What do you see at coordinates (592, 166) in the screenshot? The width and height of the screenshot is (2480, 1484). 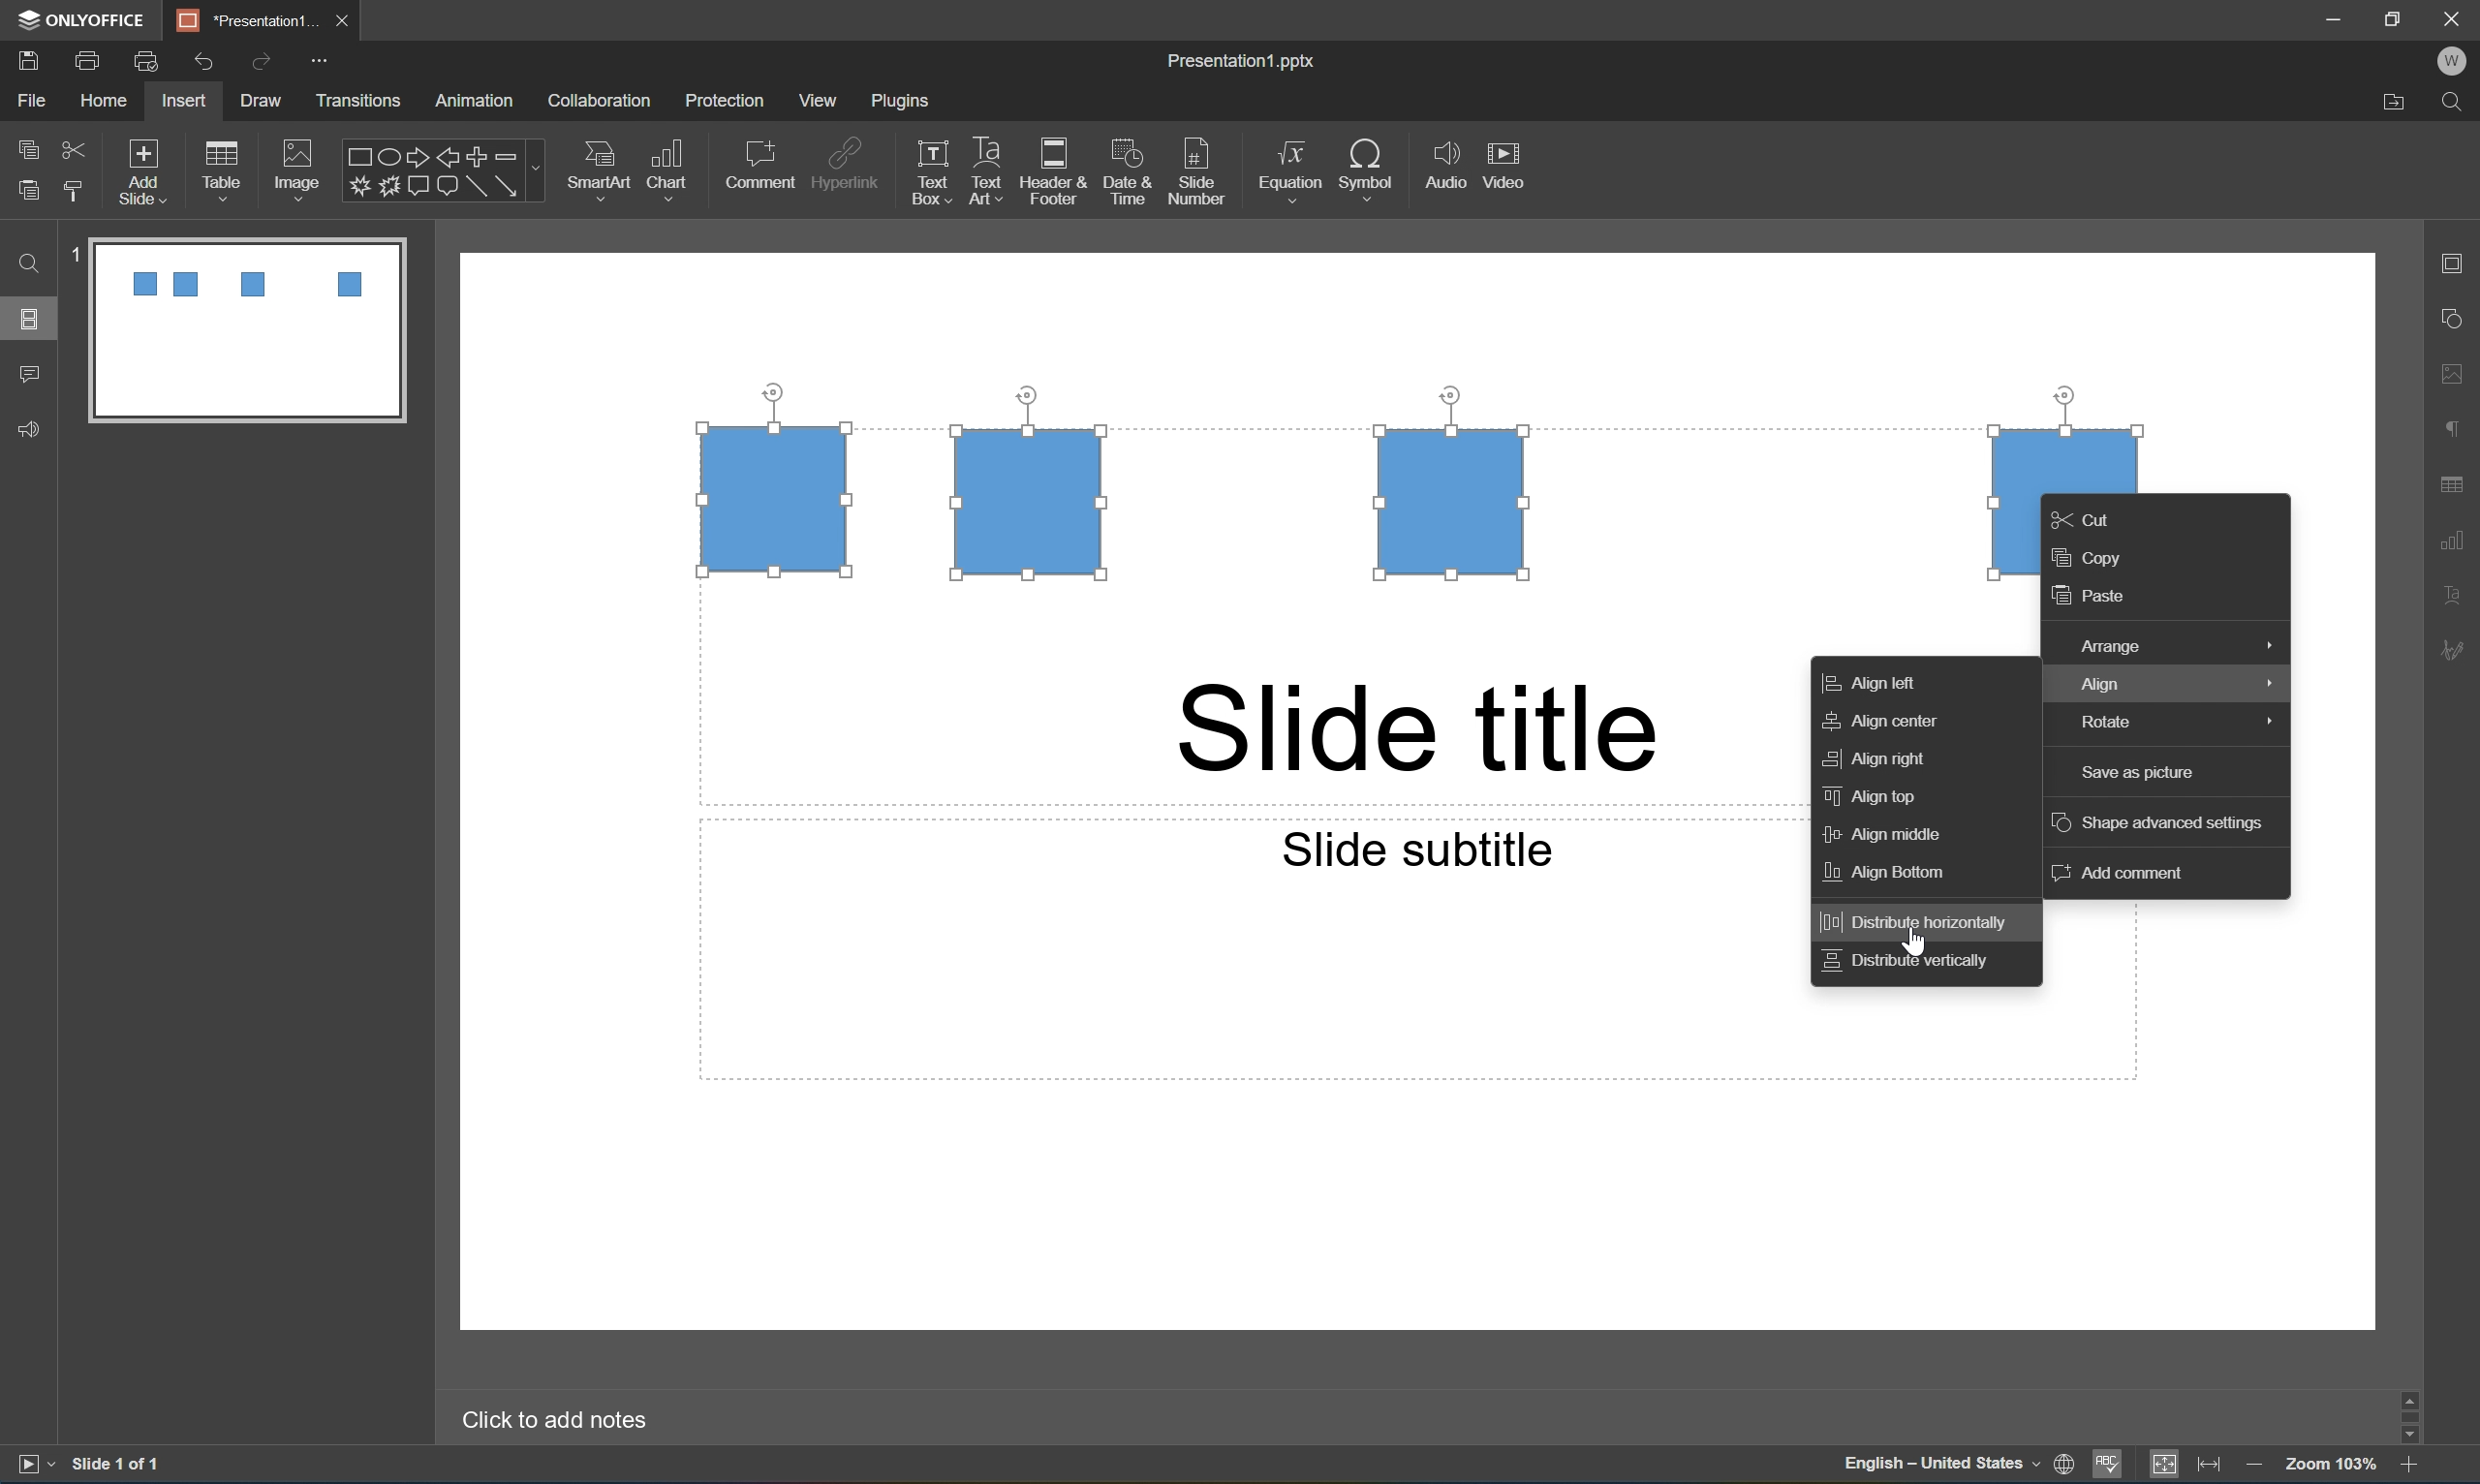 I see `smart art` at bounding box center [592, 166].